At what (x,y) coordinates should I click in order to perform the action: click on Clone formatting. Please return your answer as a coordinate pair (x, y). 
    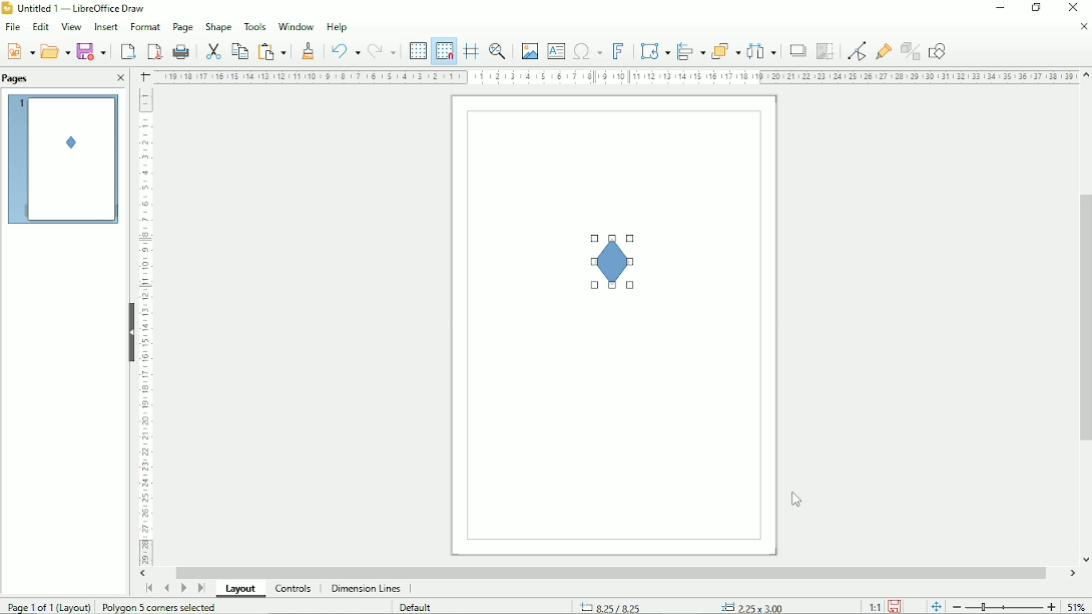
    Looking at the image, I should click on (309, 49).